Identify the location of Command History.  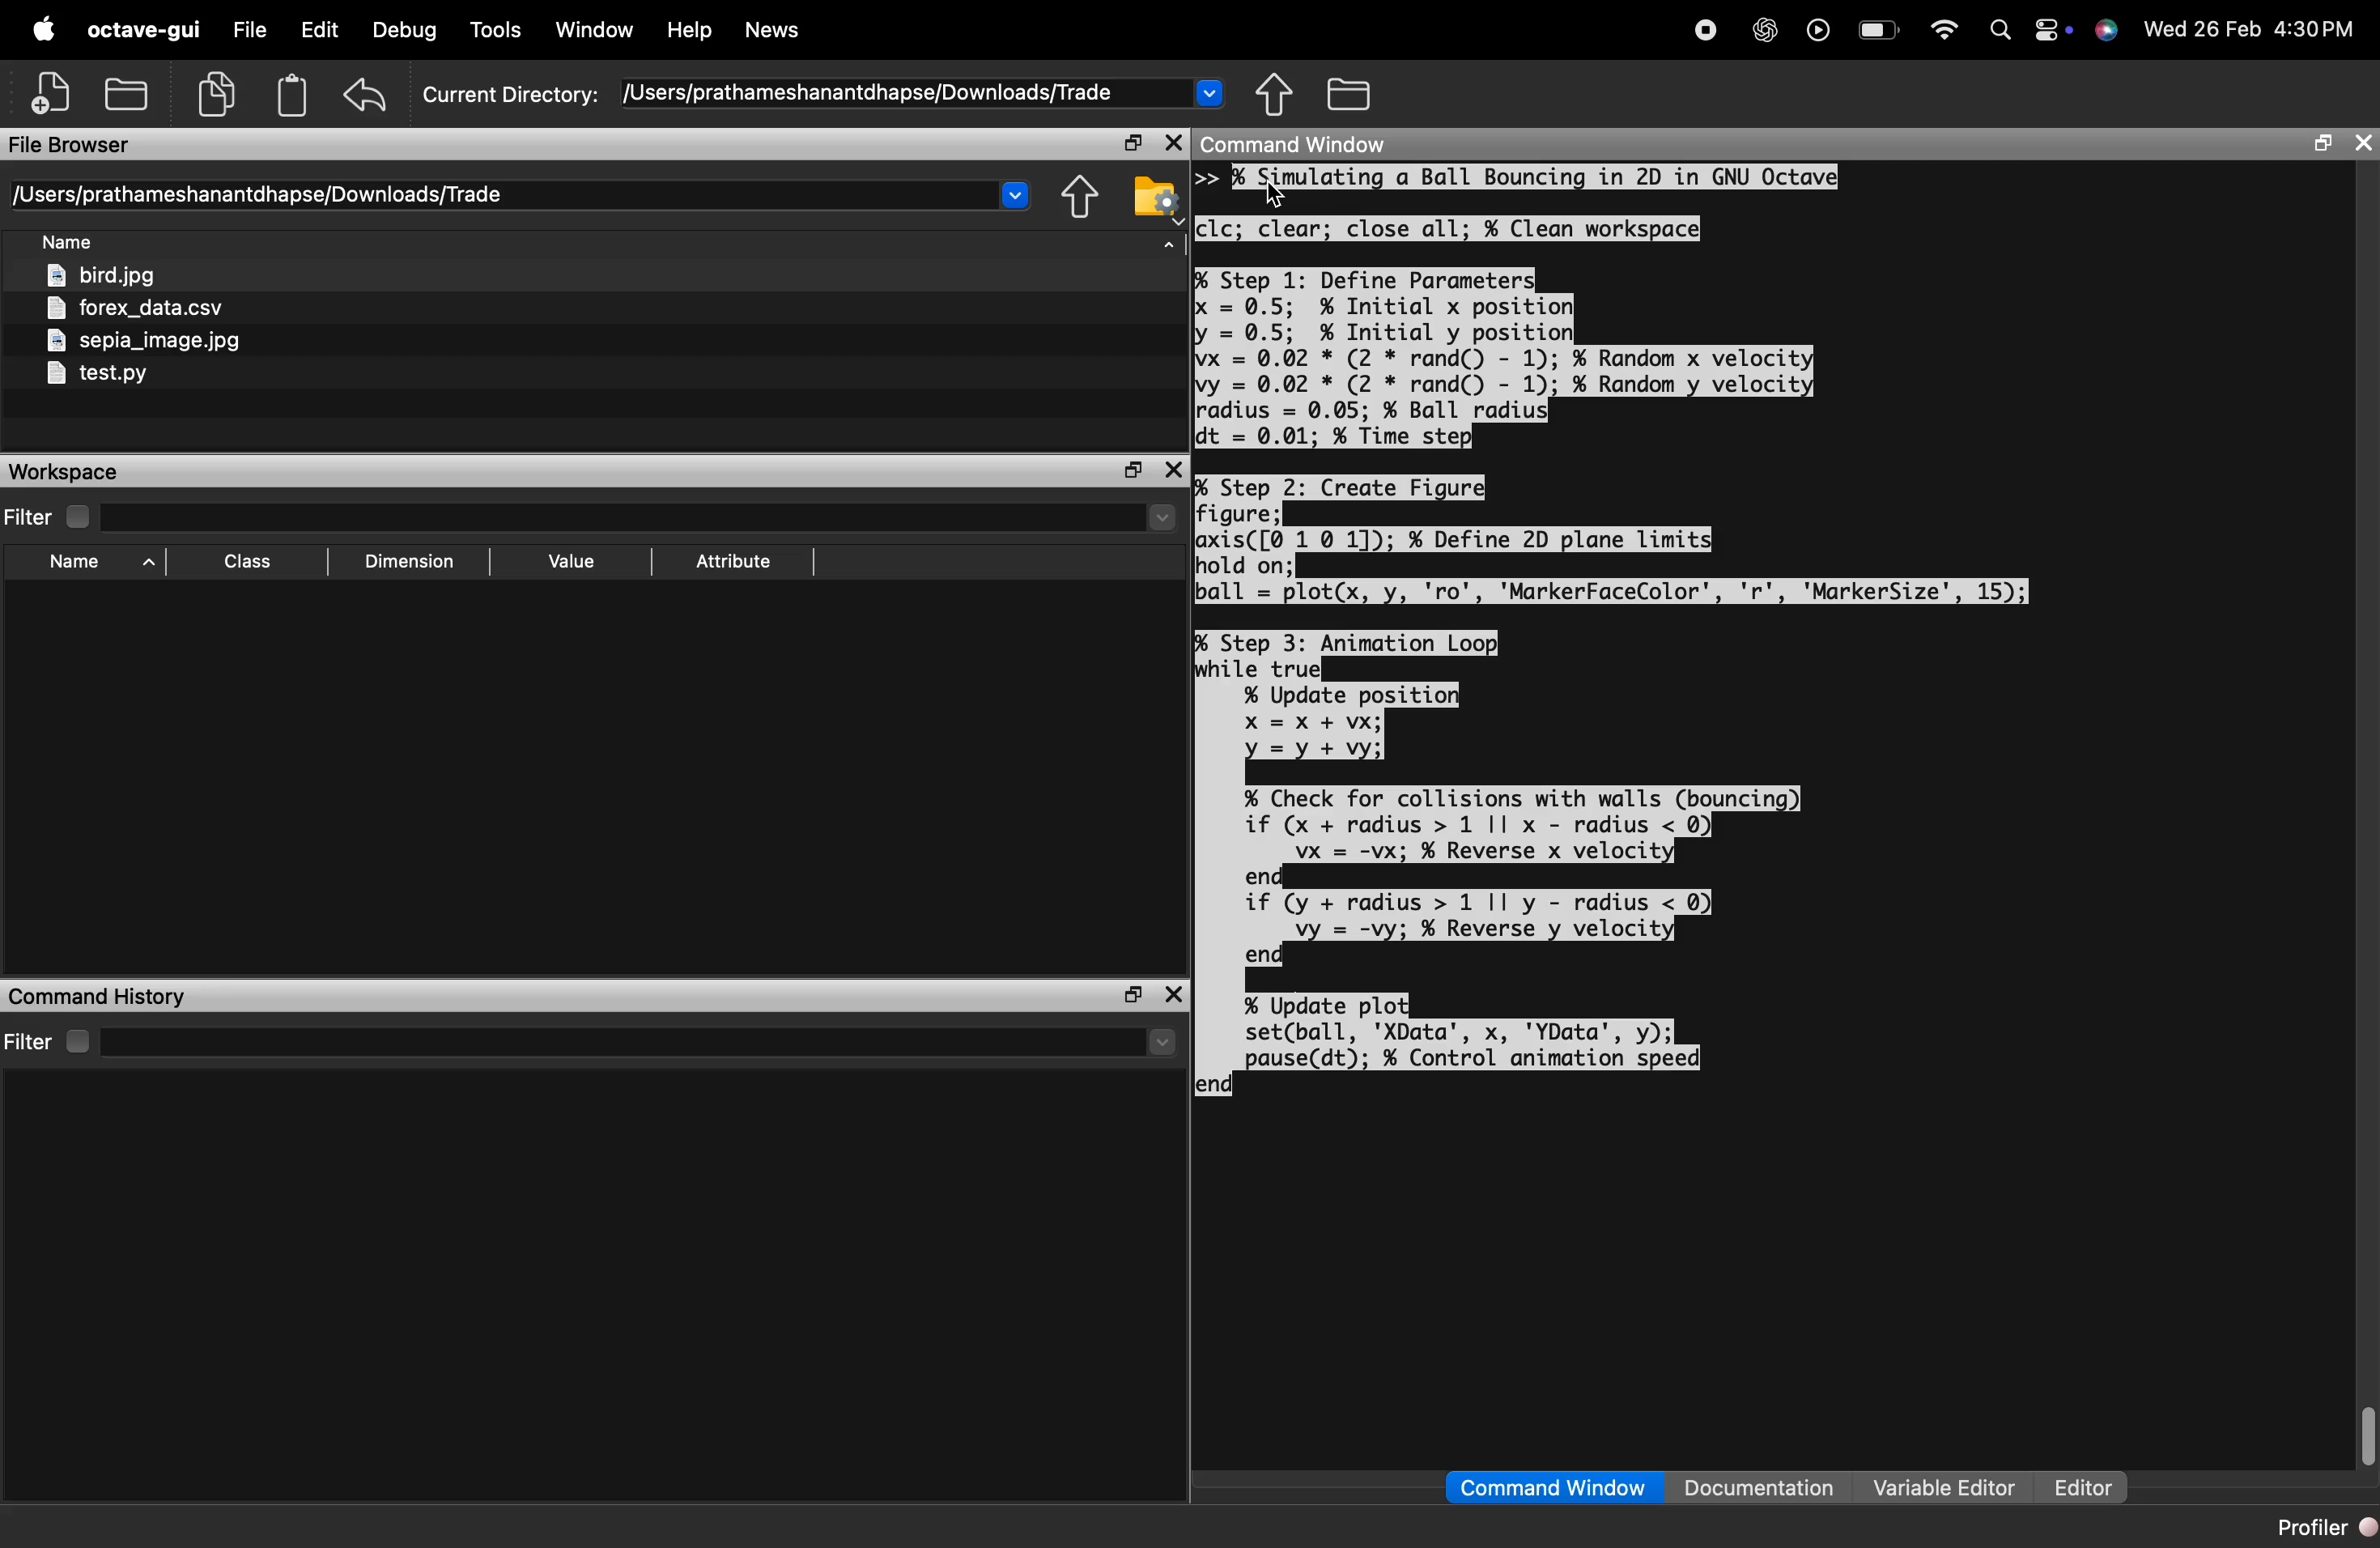
(96, 998).